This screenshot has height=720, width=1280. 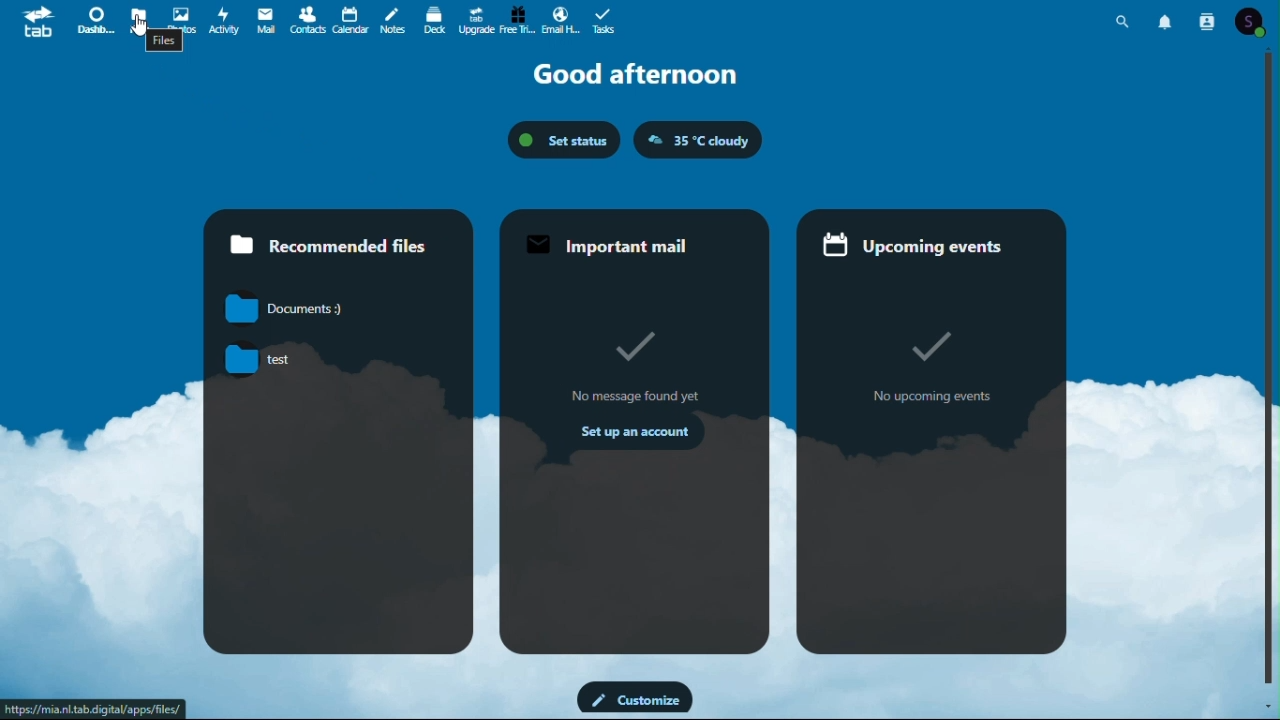 What do you see at coordinates (268, 20) in the screenshot?
I see `Mail` at bounding box center [268, 20].